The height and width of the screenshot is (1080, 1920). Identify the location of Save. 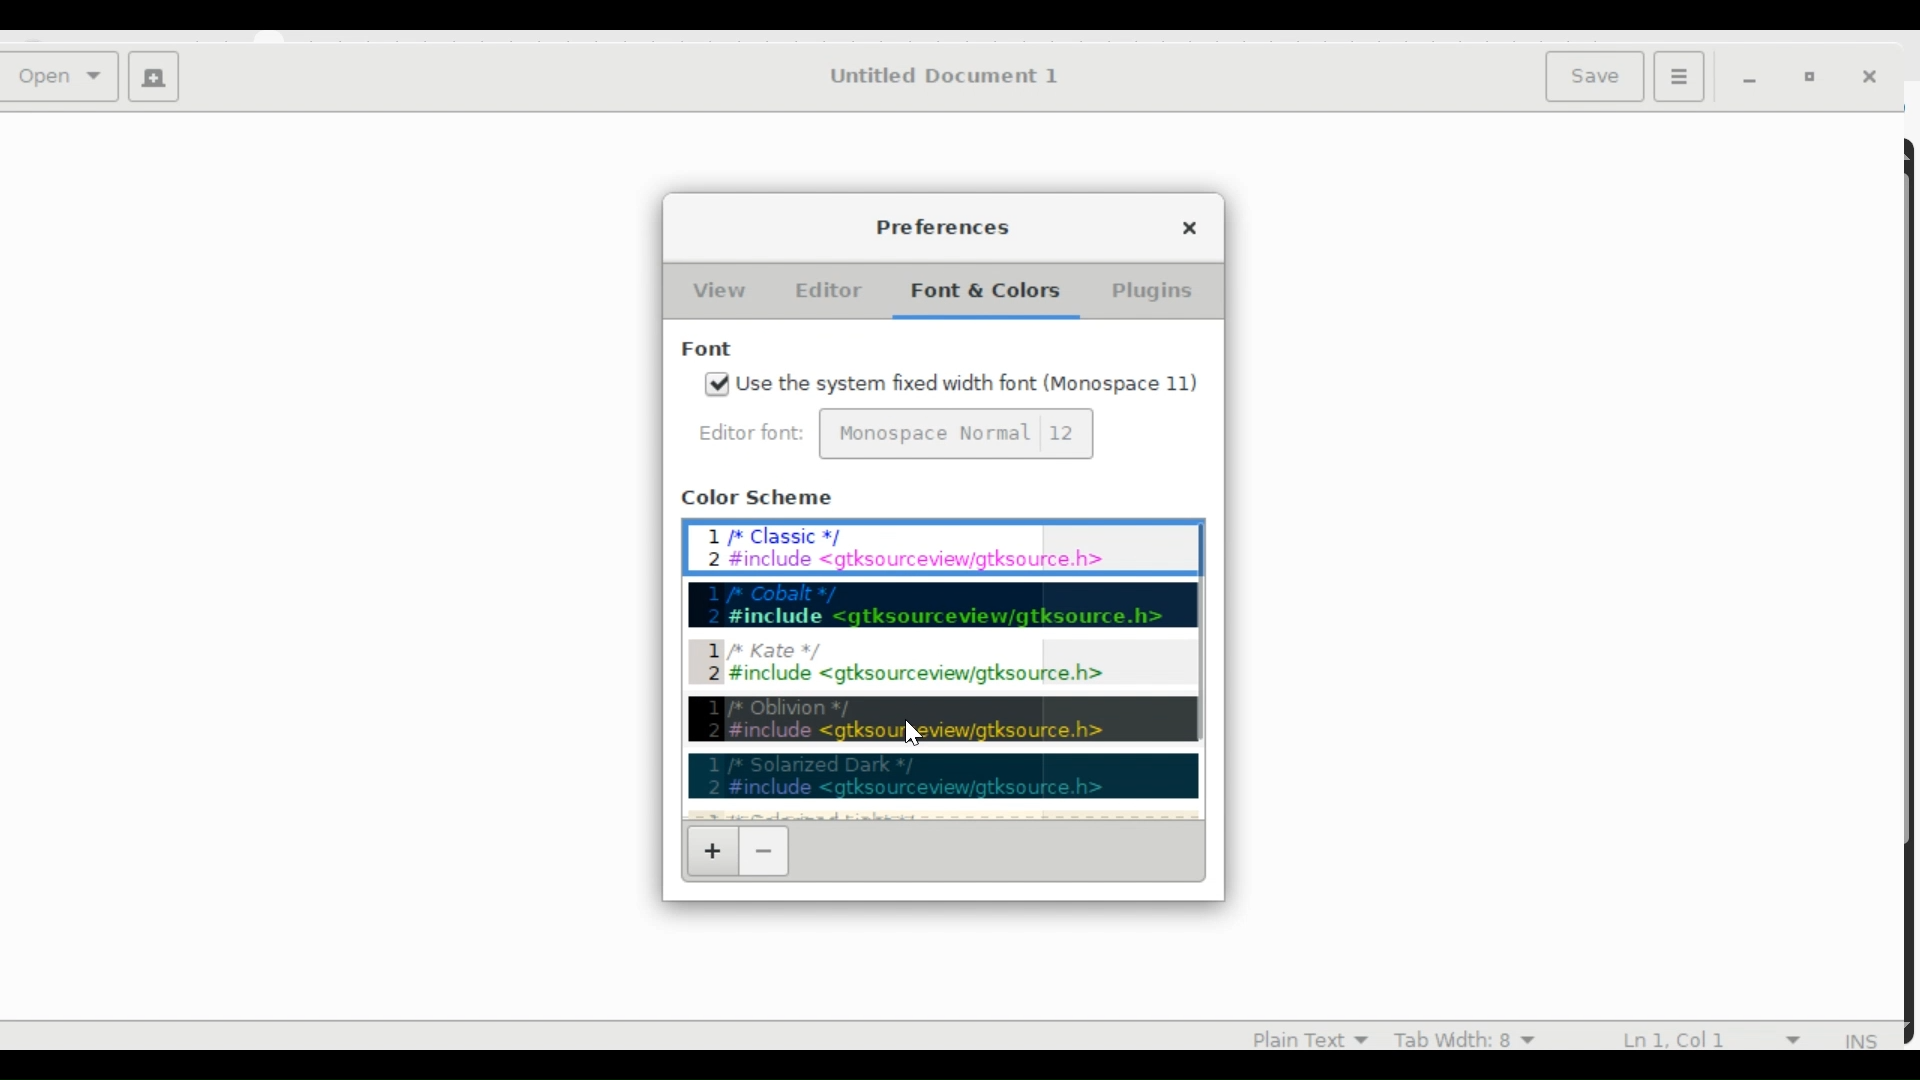
(1598, 75).